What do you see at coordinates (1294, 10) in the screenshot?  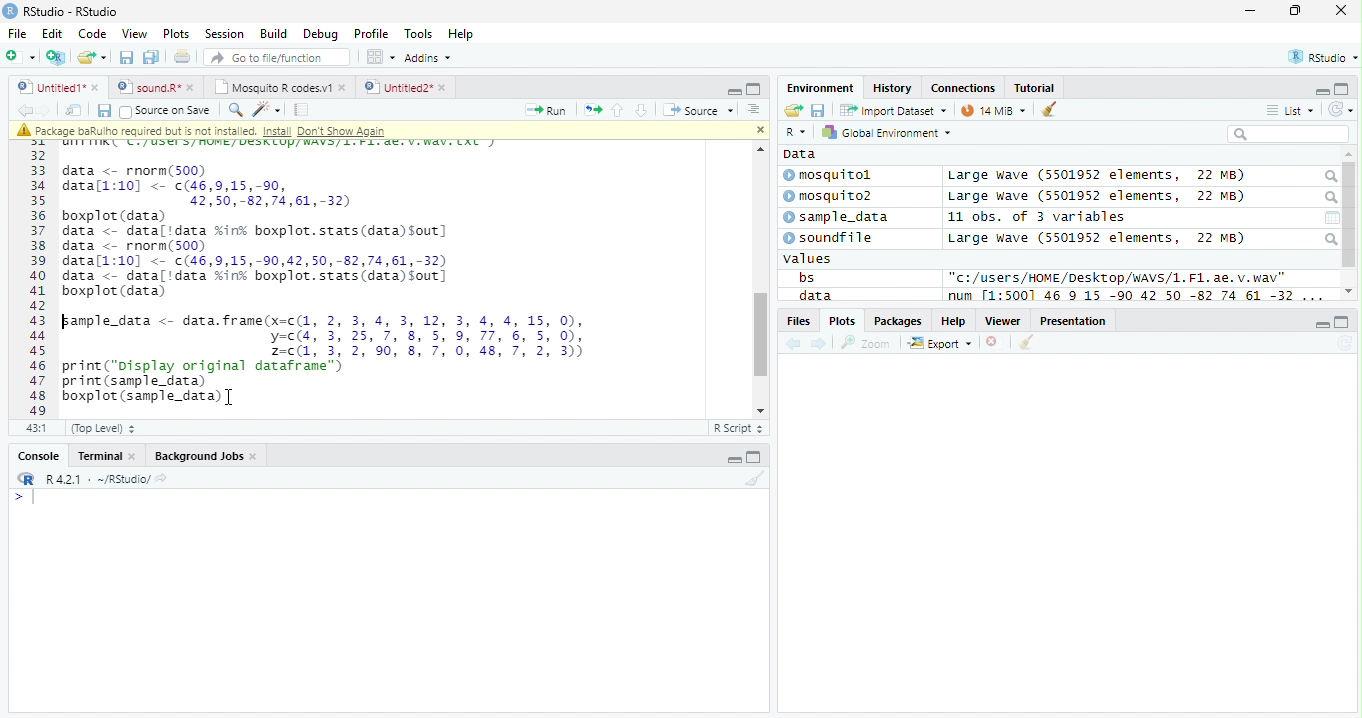 I see `maximize` at bounding box center [1294, 10].